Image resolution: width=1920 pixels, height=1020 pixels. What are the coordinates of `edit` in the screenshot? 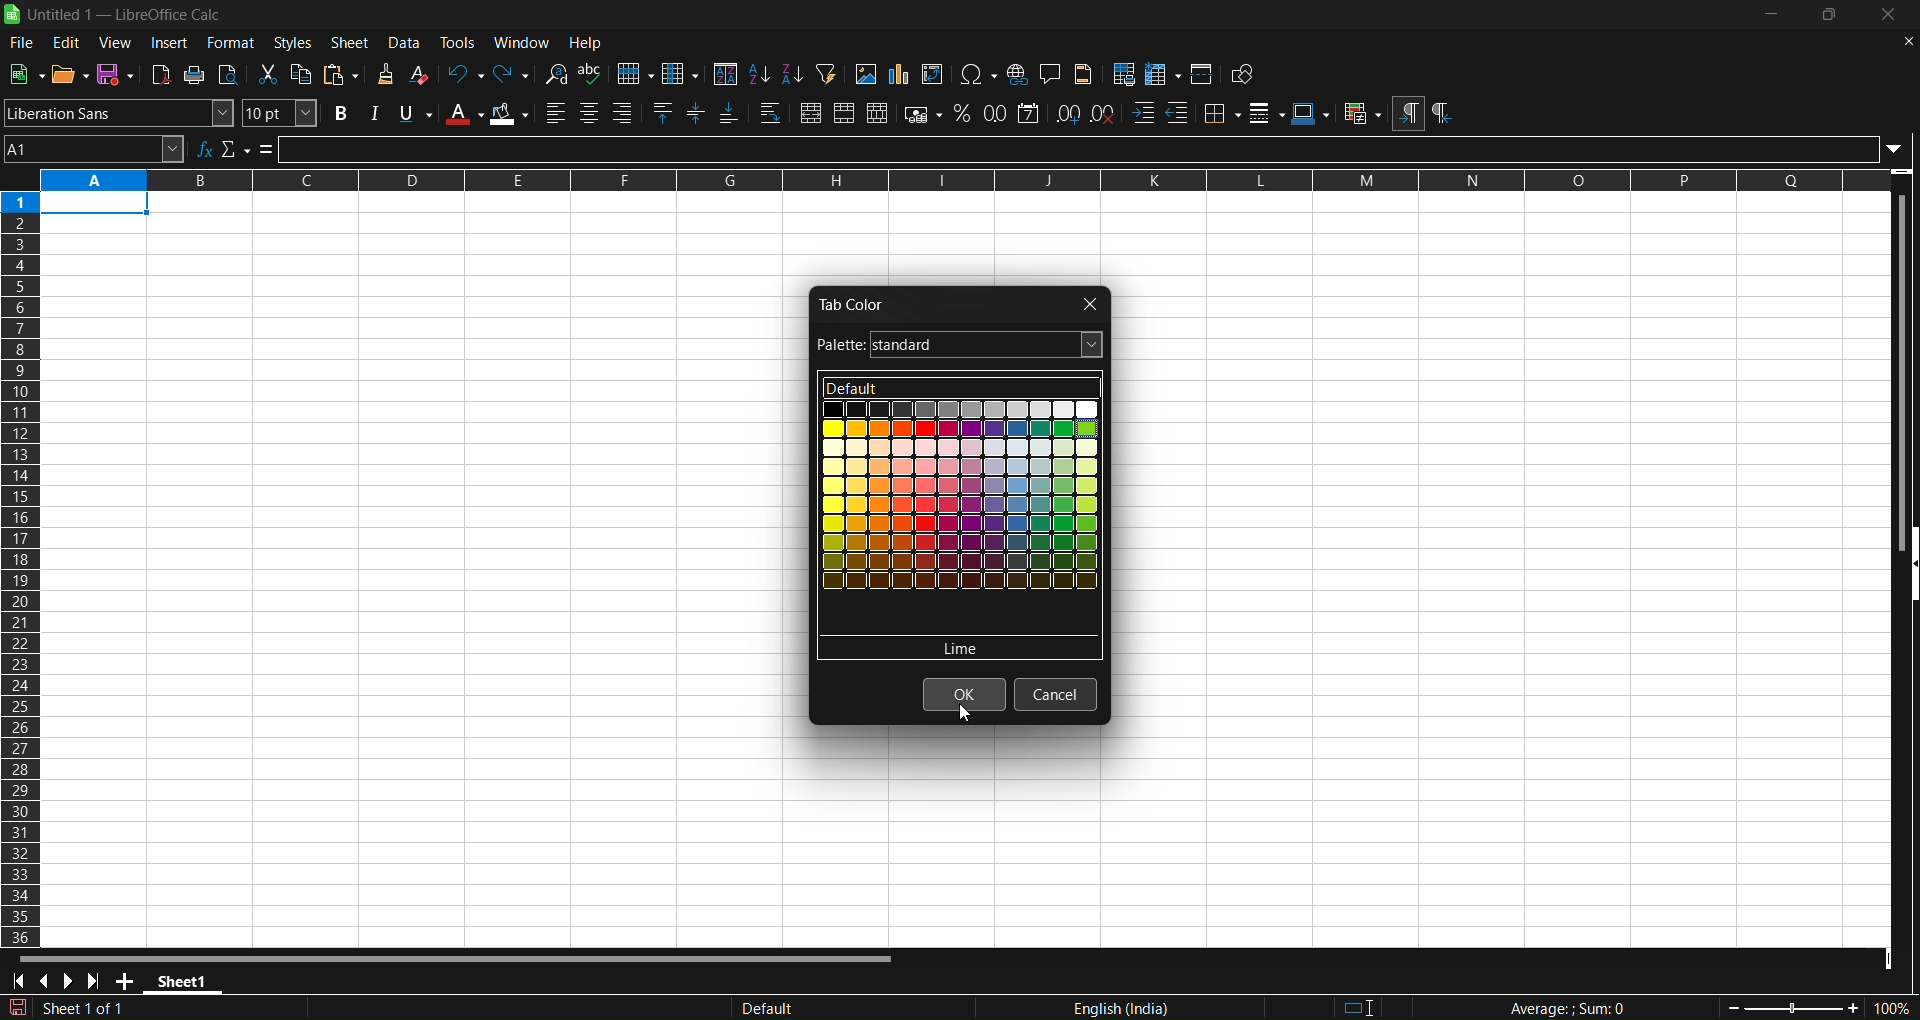 It's located at (67, 43).